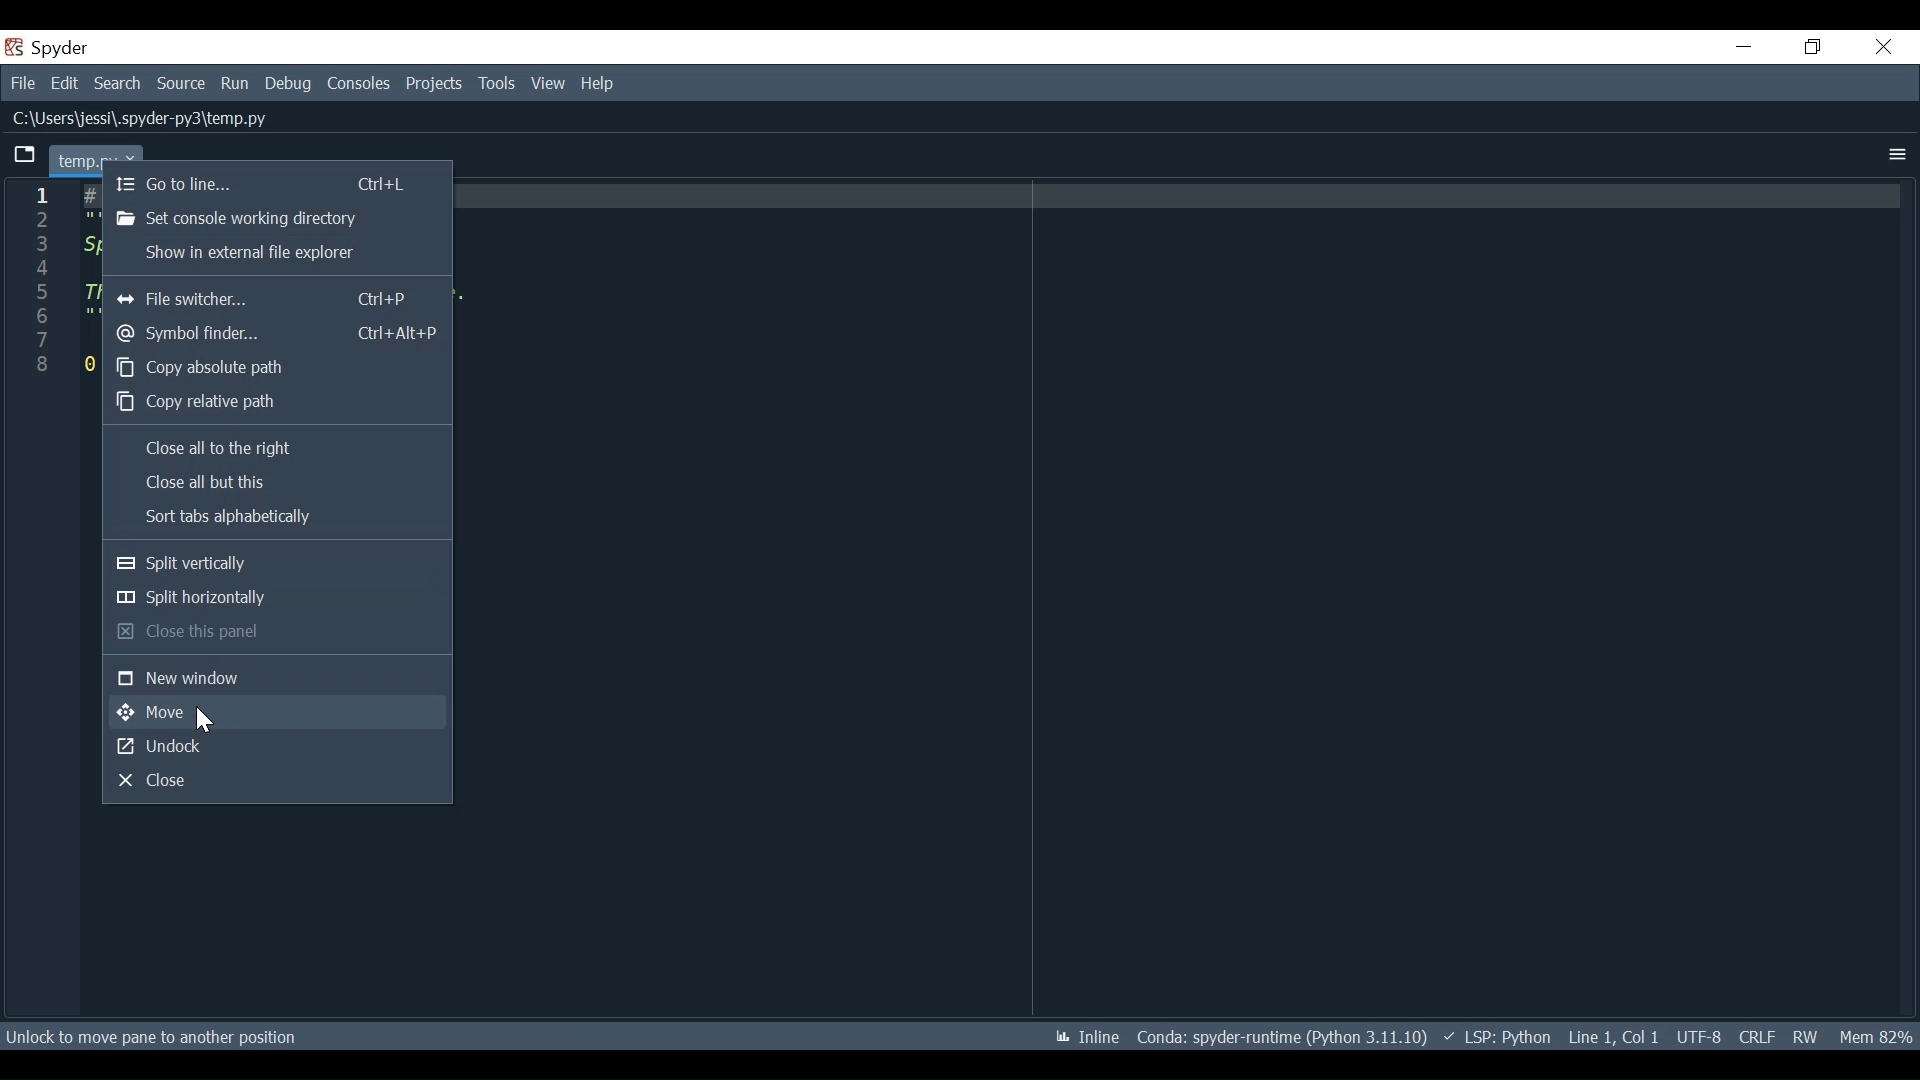 The width and height of the screenshot is (1920, 1080). Describe the element at coordinates (52, 49) in the screenshot. I see `Spyder` at that location.